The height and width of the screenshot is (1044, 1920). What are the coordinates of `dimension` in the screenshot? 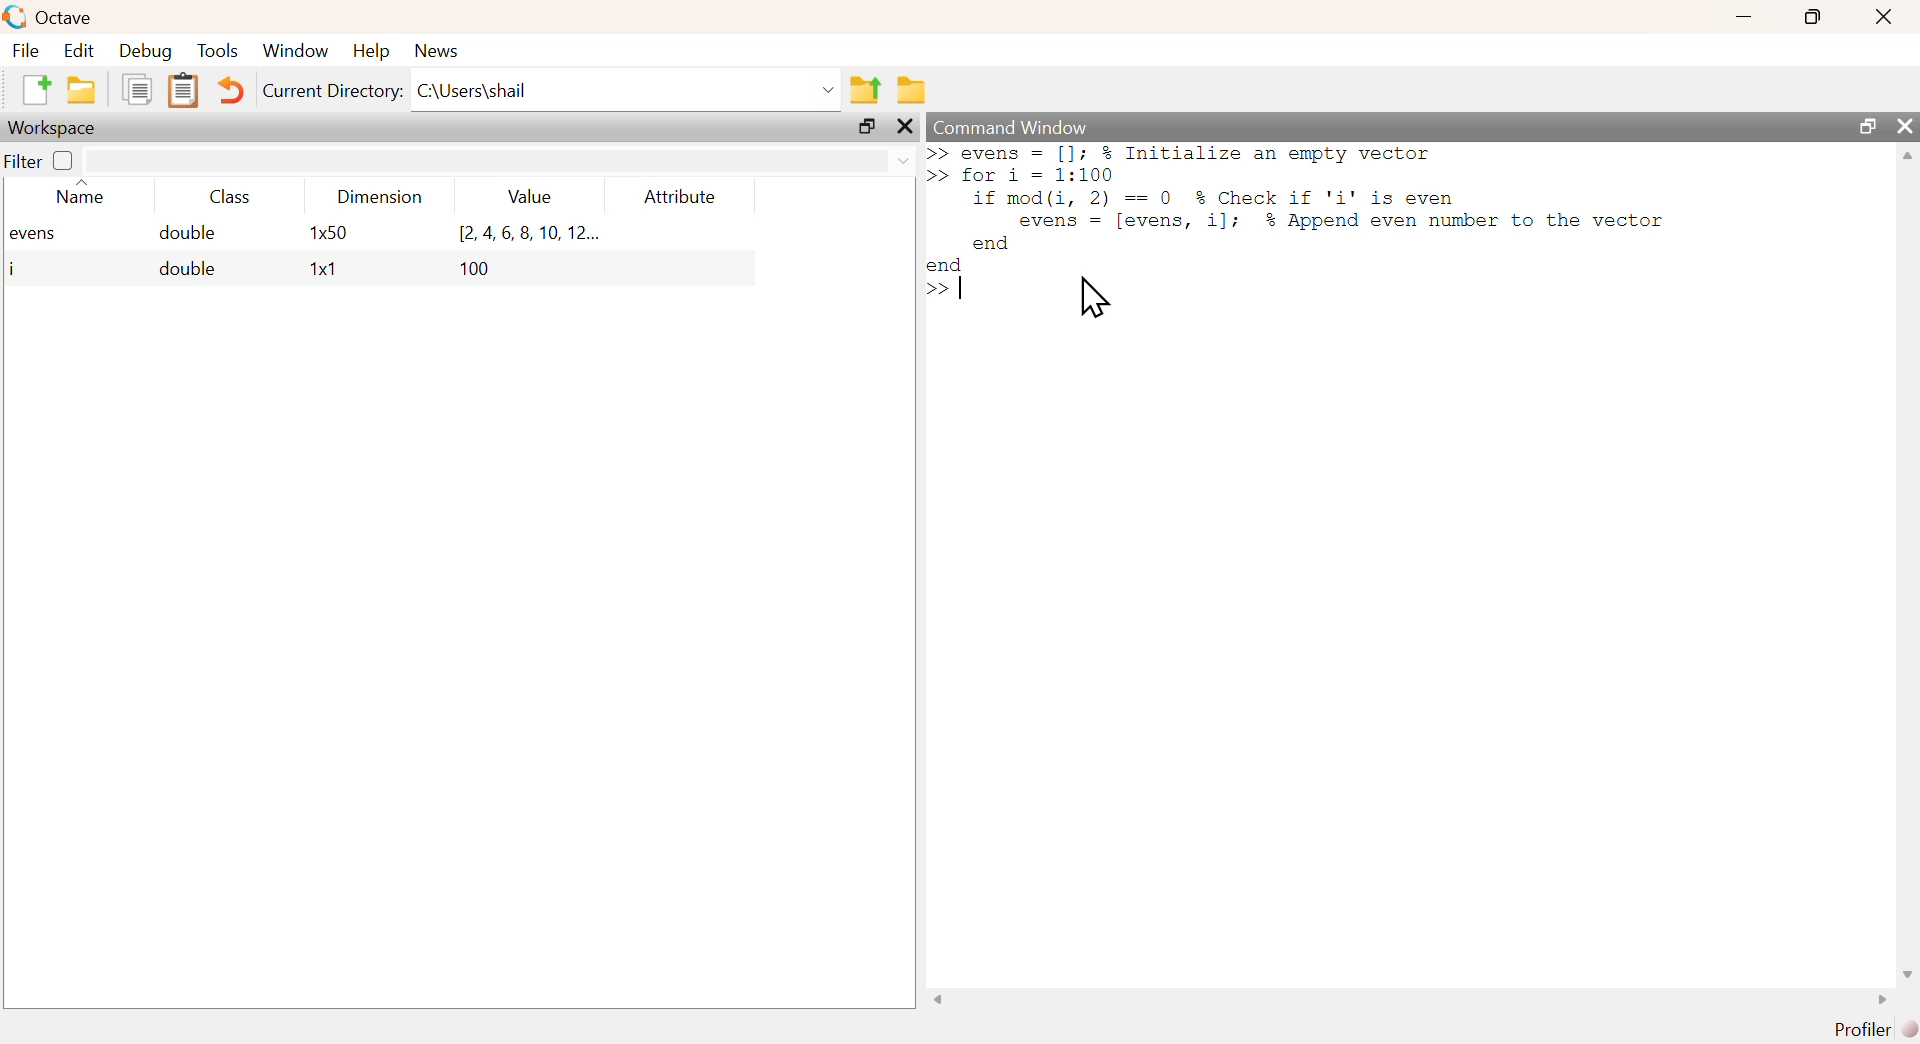 It's located at (374, 199).